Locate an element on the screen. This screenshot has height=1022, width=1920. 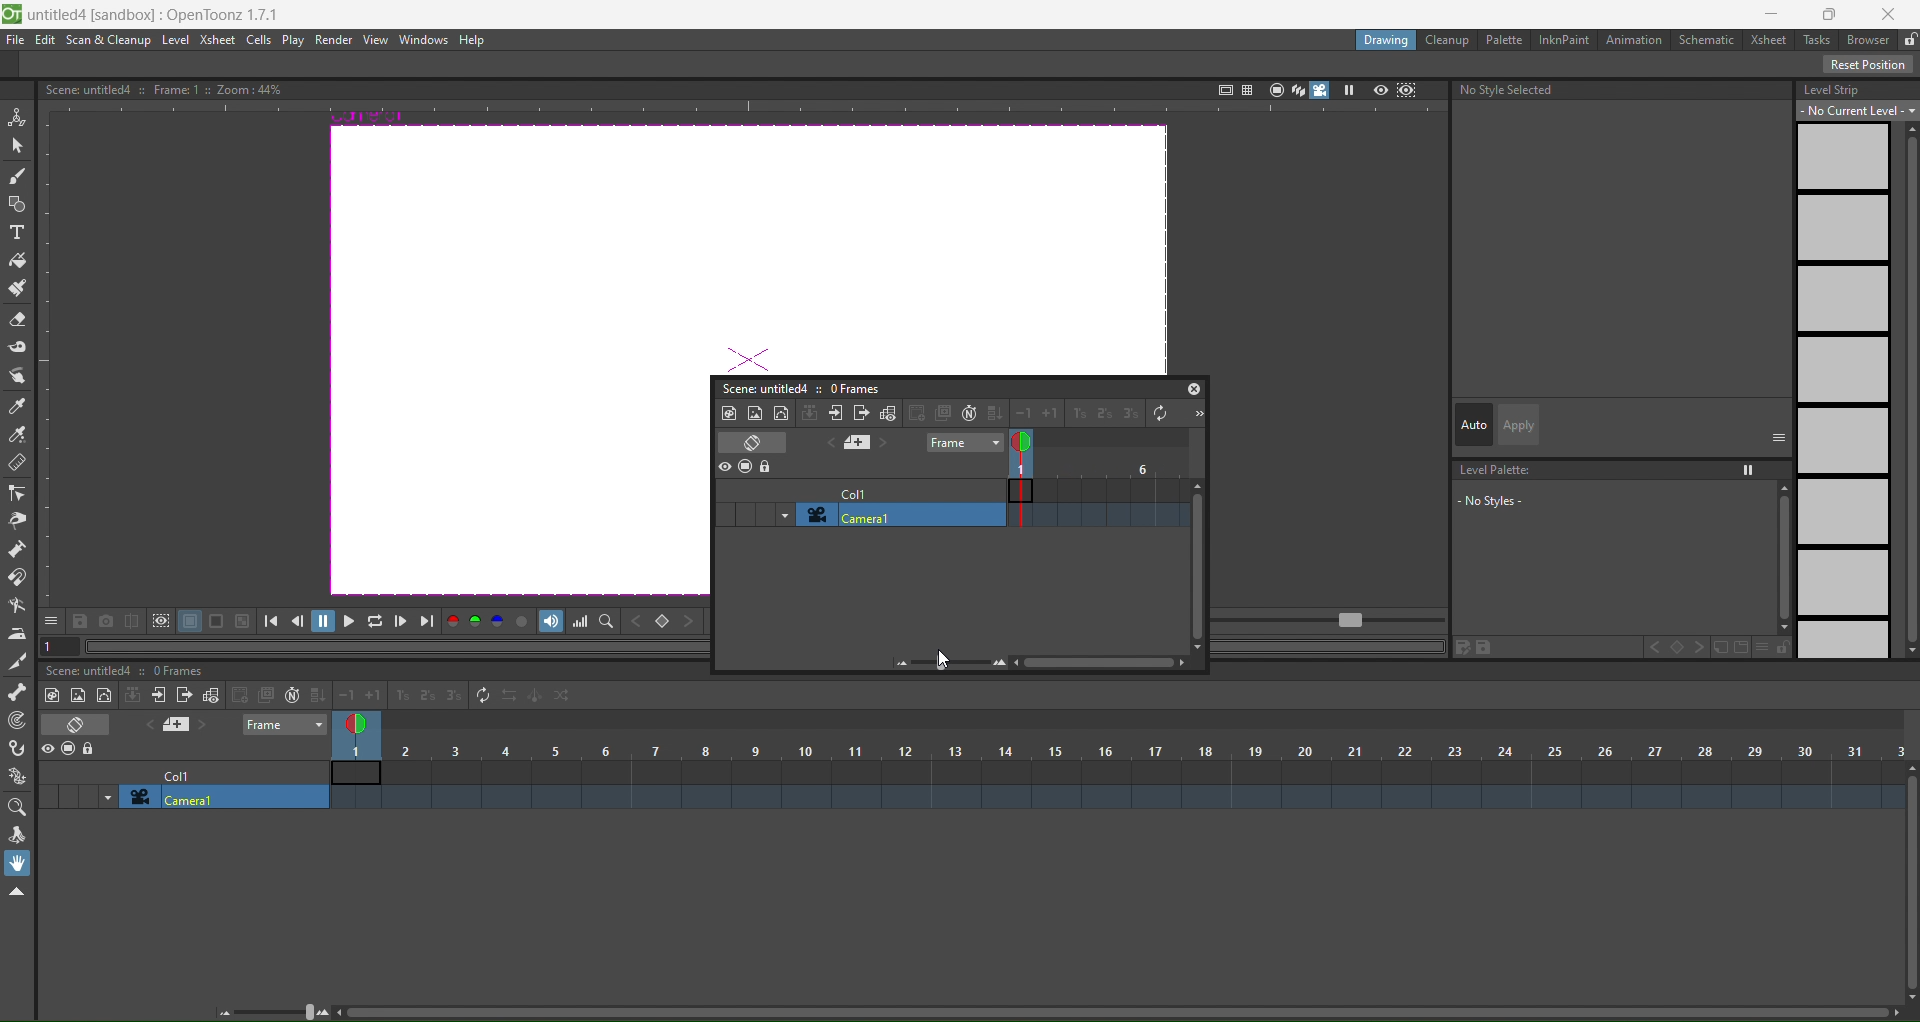
brush tool is located at coordinates (18, 177).